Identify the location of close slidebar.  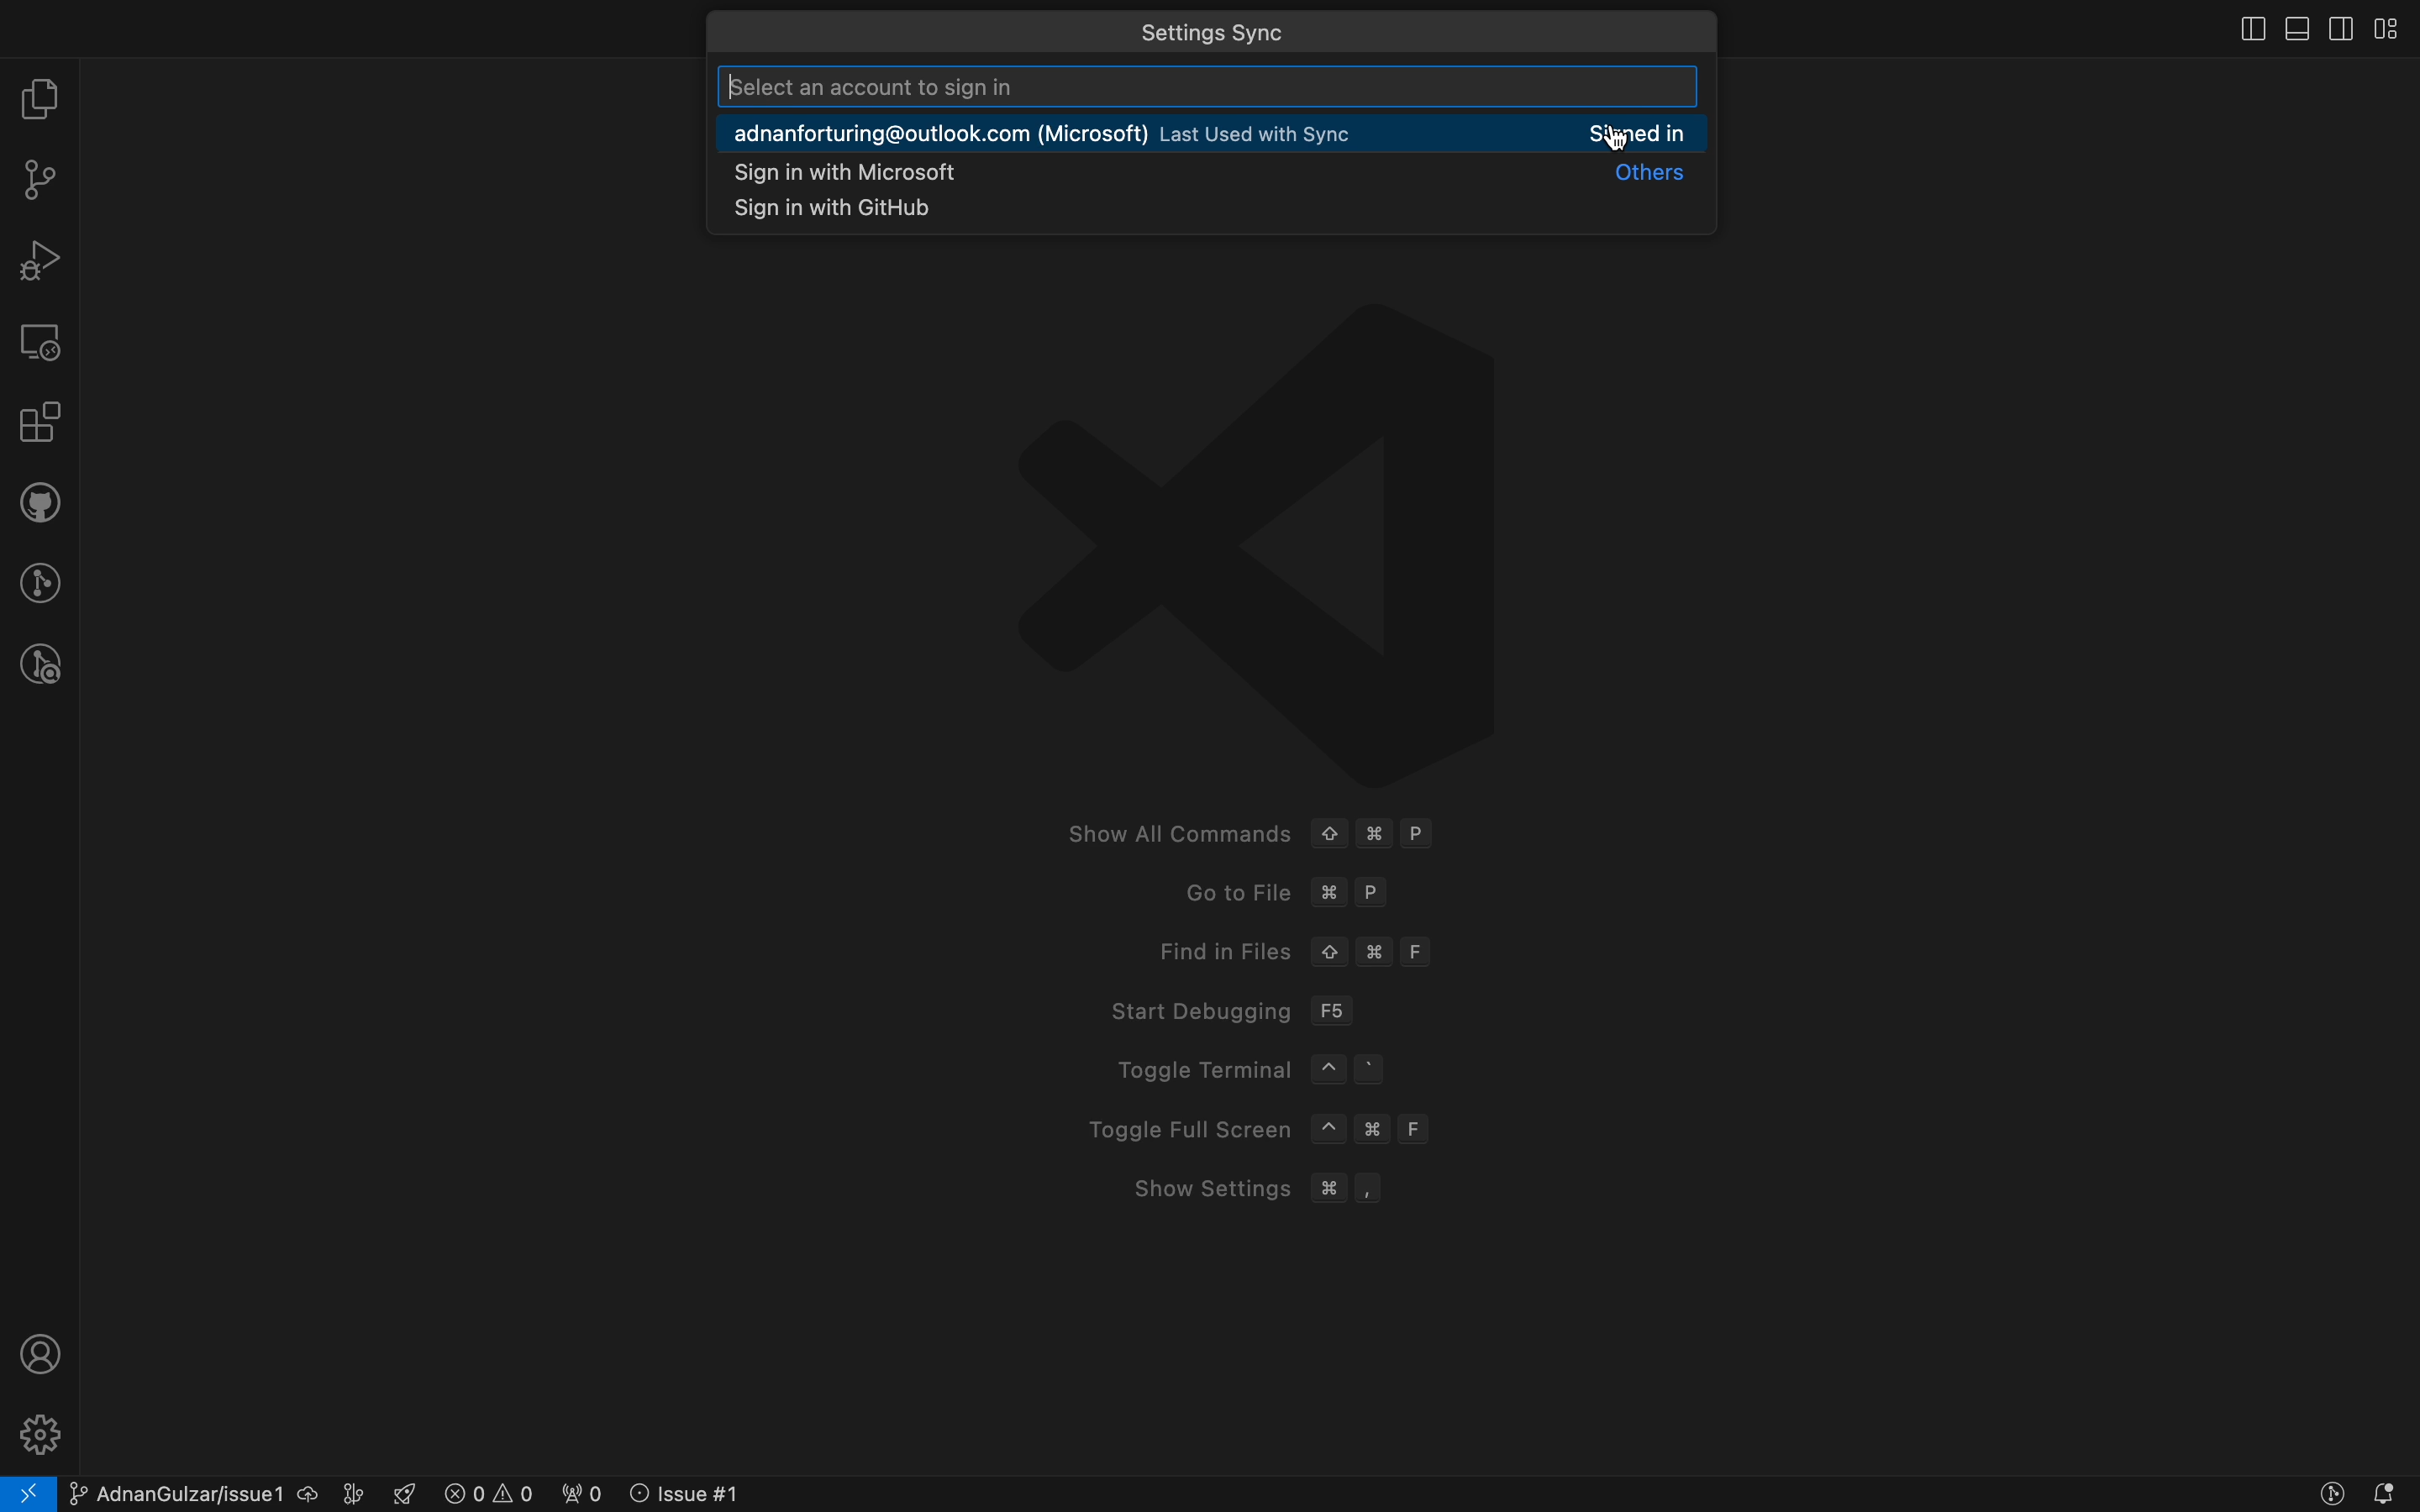
(2239, 32).